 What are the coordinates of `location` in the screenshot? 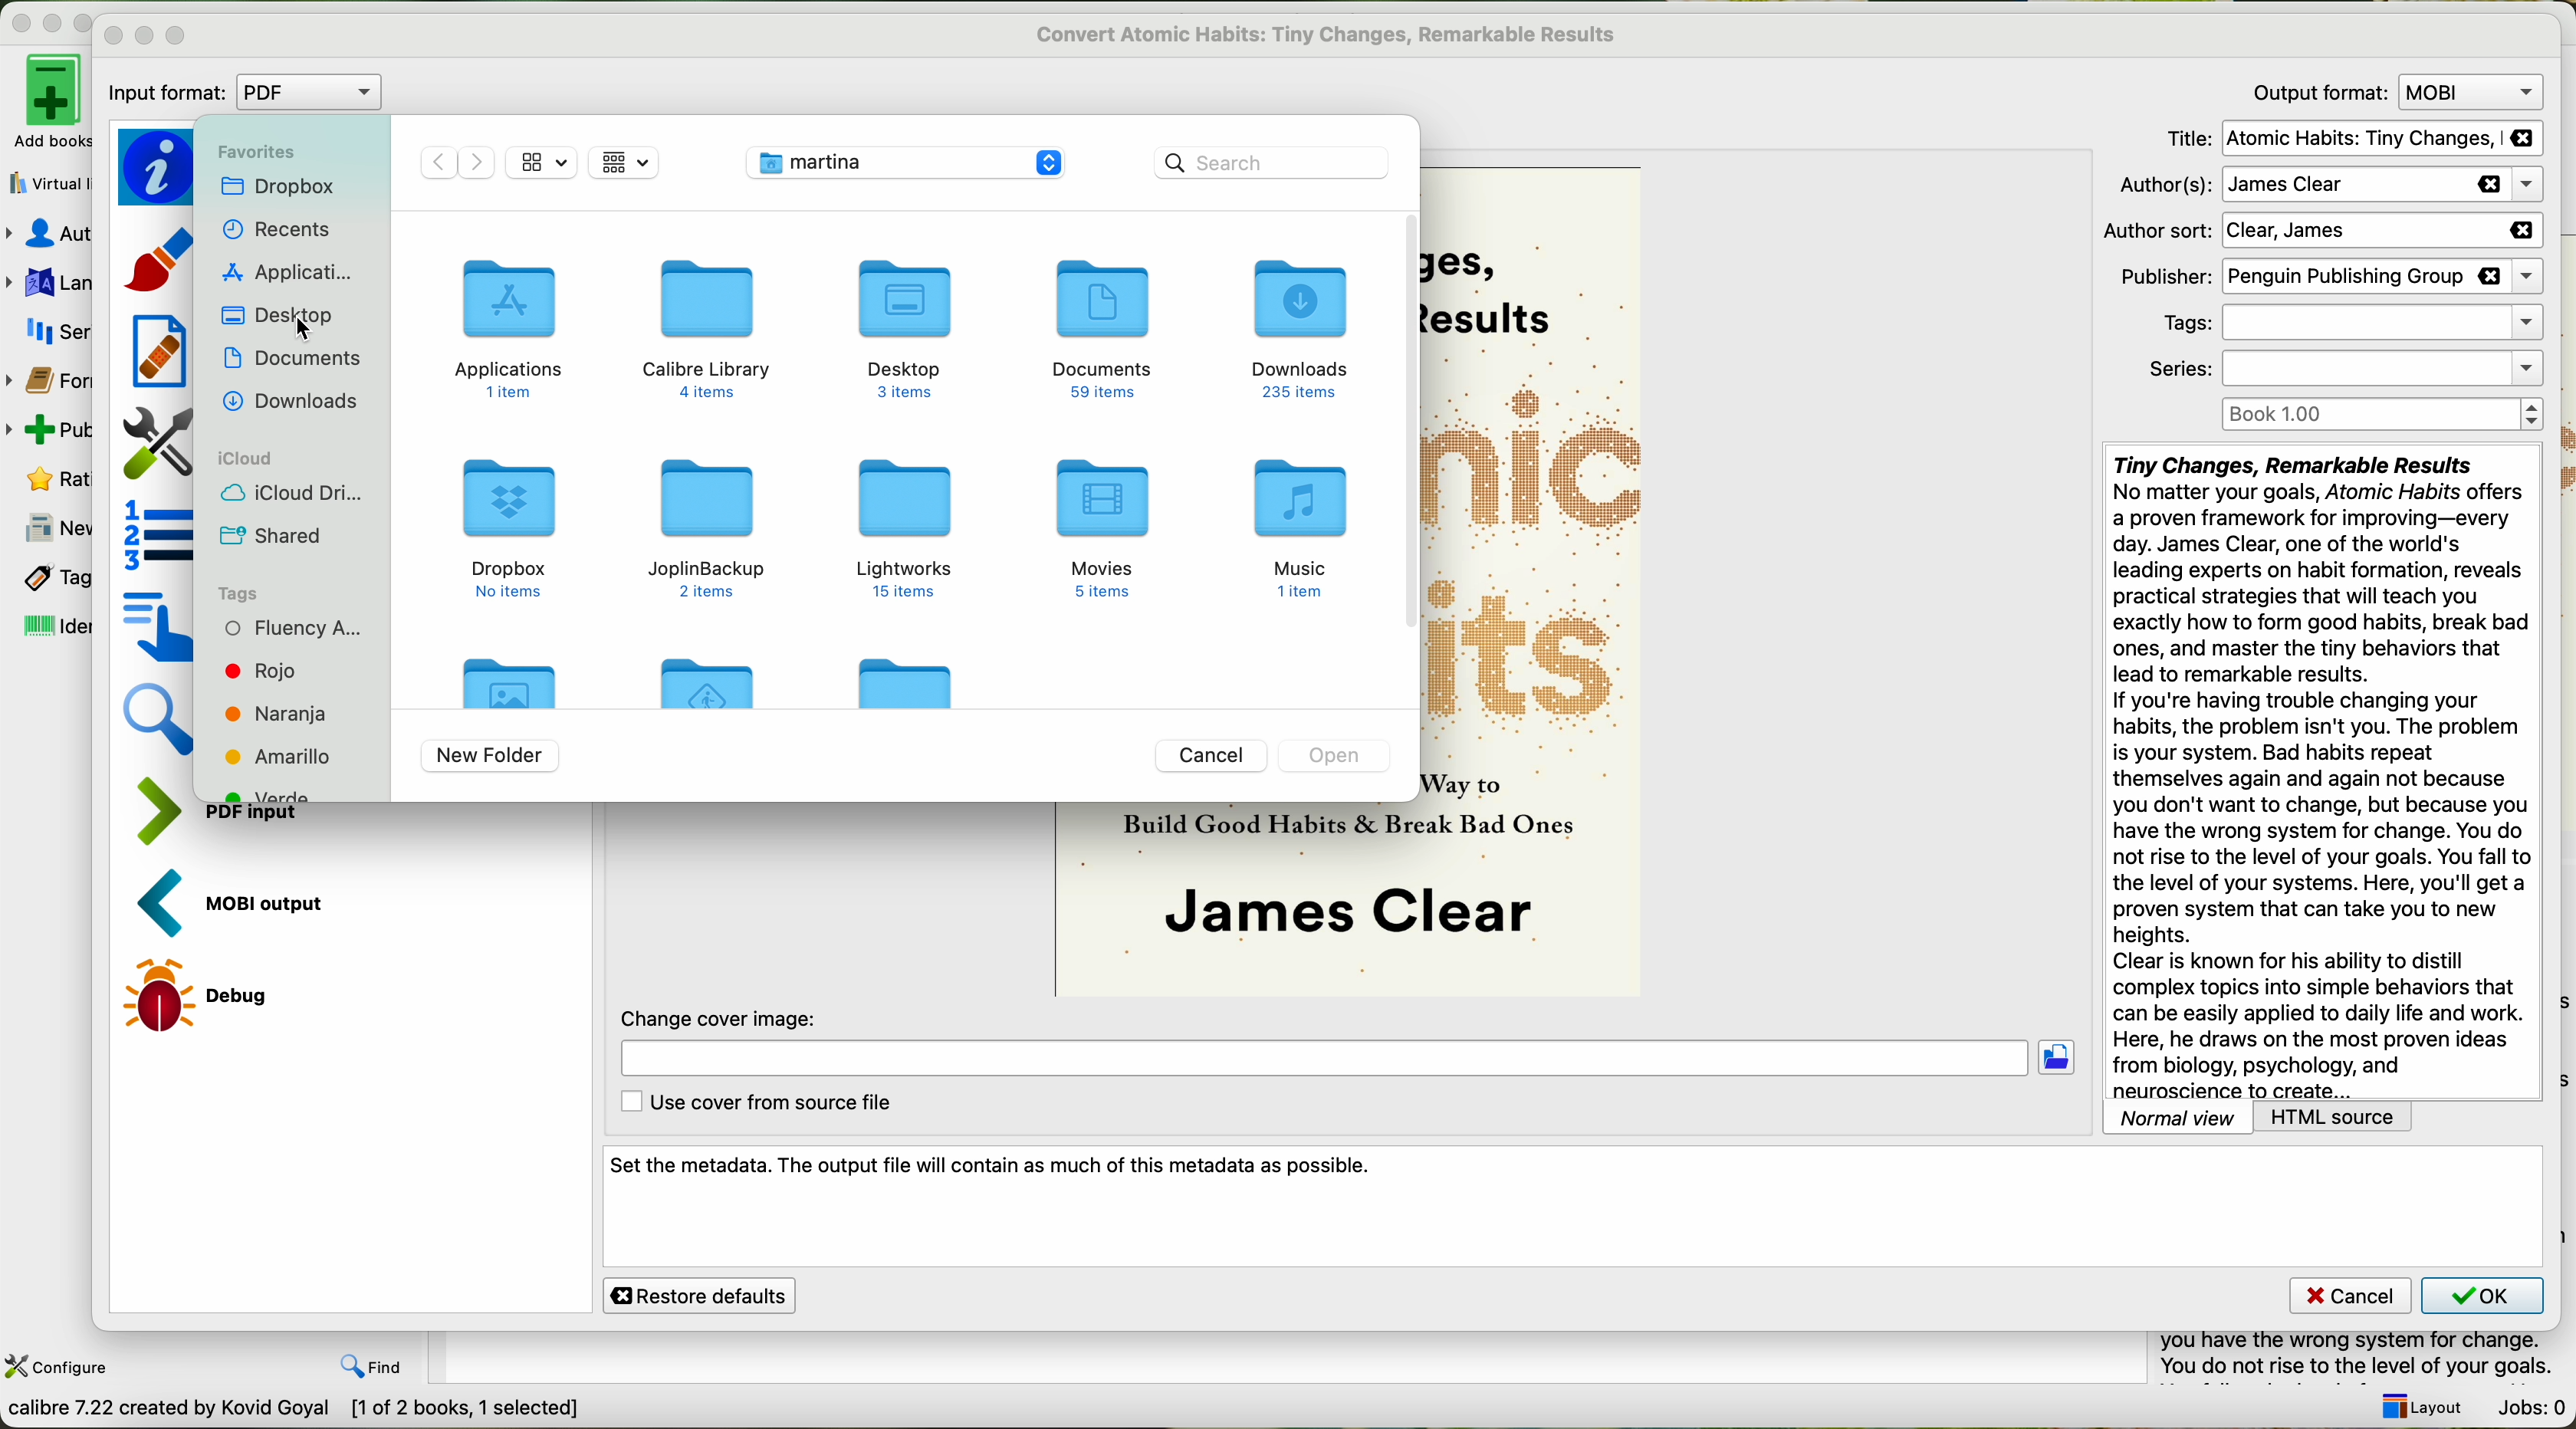 It's located at (1322, 1061).